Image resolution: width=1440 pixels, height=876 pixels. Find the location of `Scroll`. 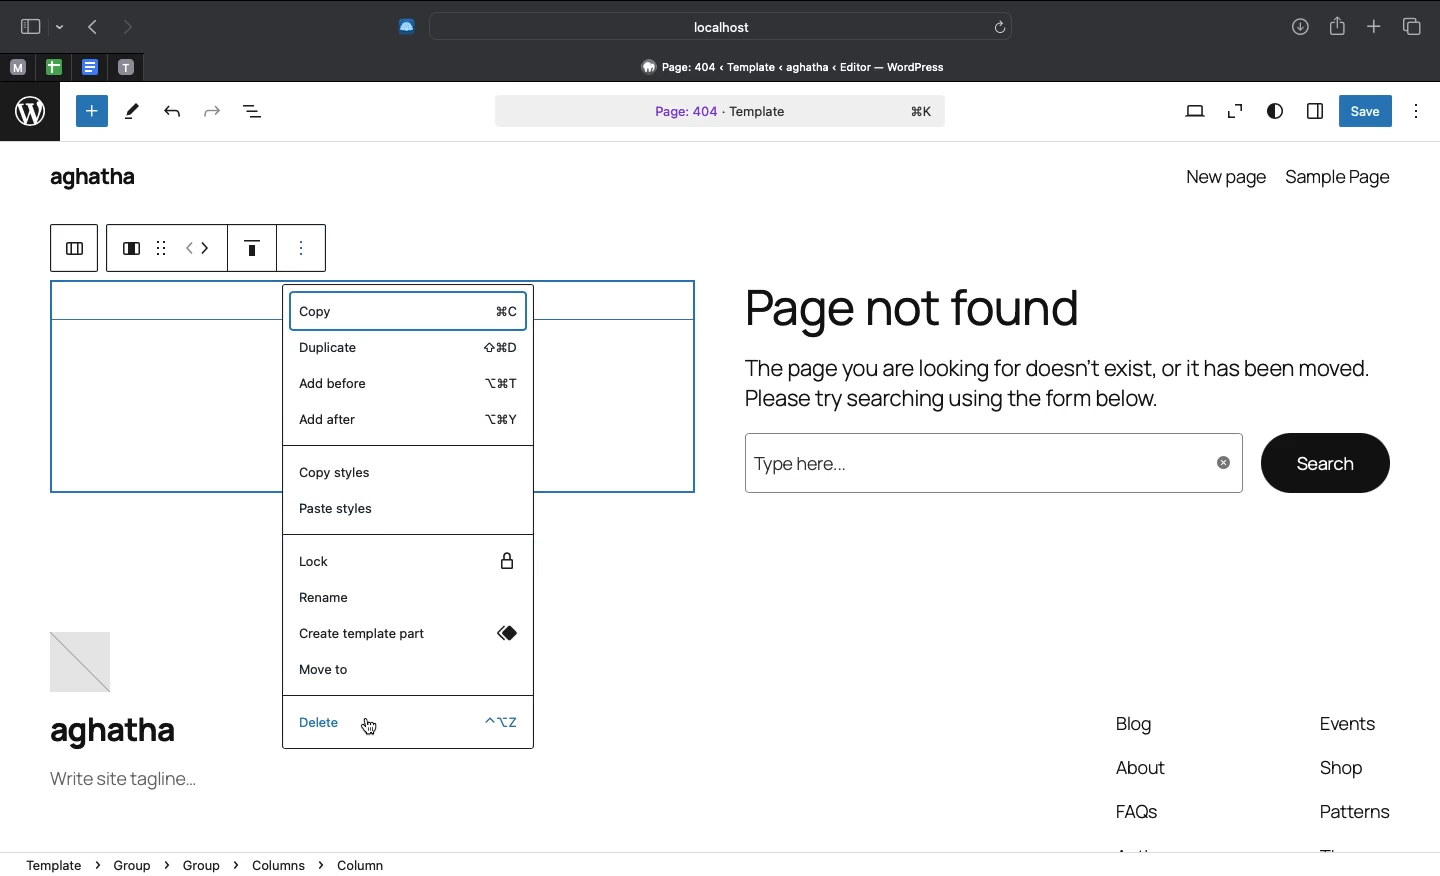

Scroll is located at coordinates (1431, 342).